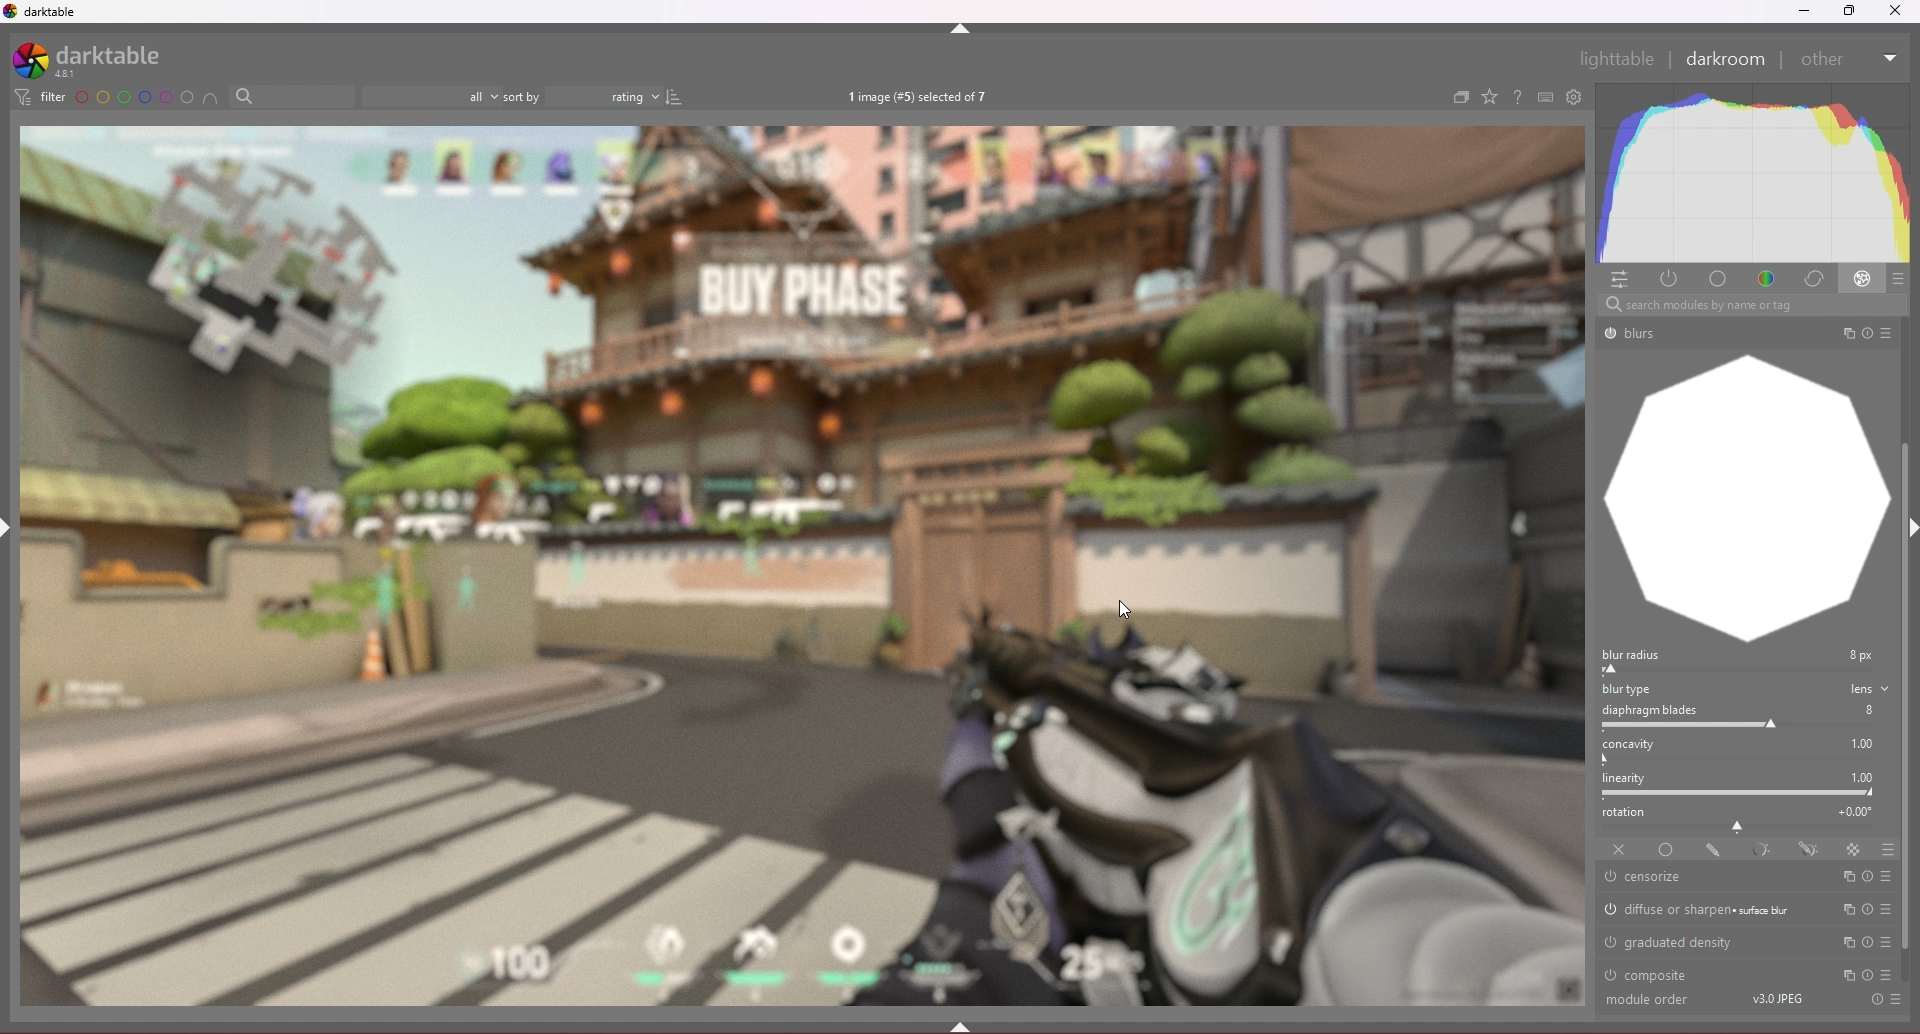 Image resolution: width=1920 pixels, height=1034 pixels. Describe the element at coordinates (1619, 850) in the screenshot. I see `off` at that location.